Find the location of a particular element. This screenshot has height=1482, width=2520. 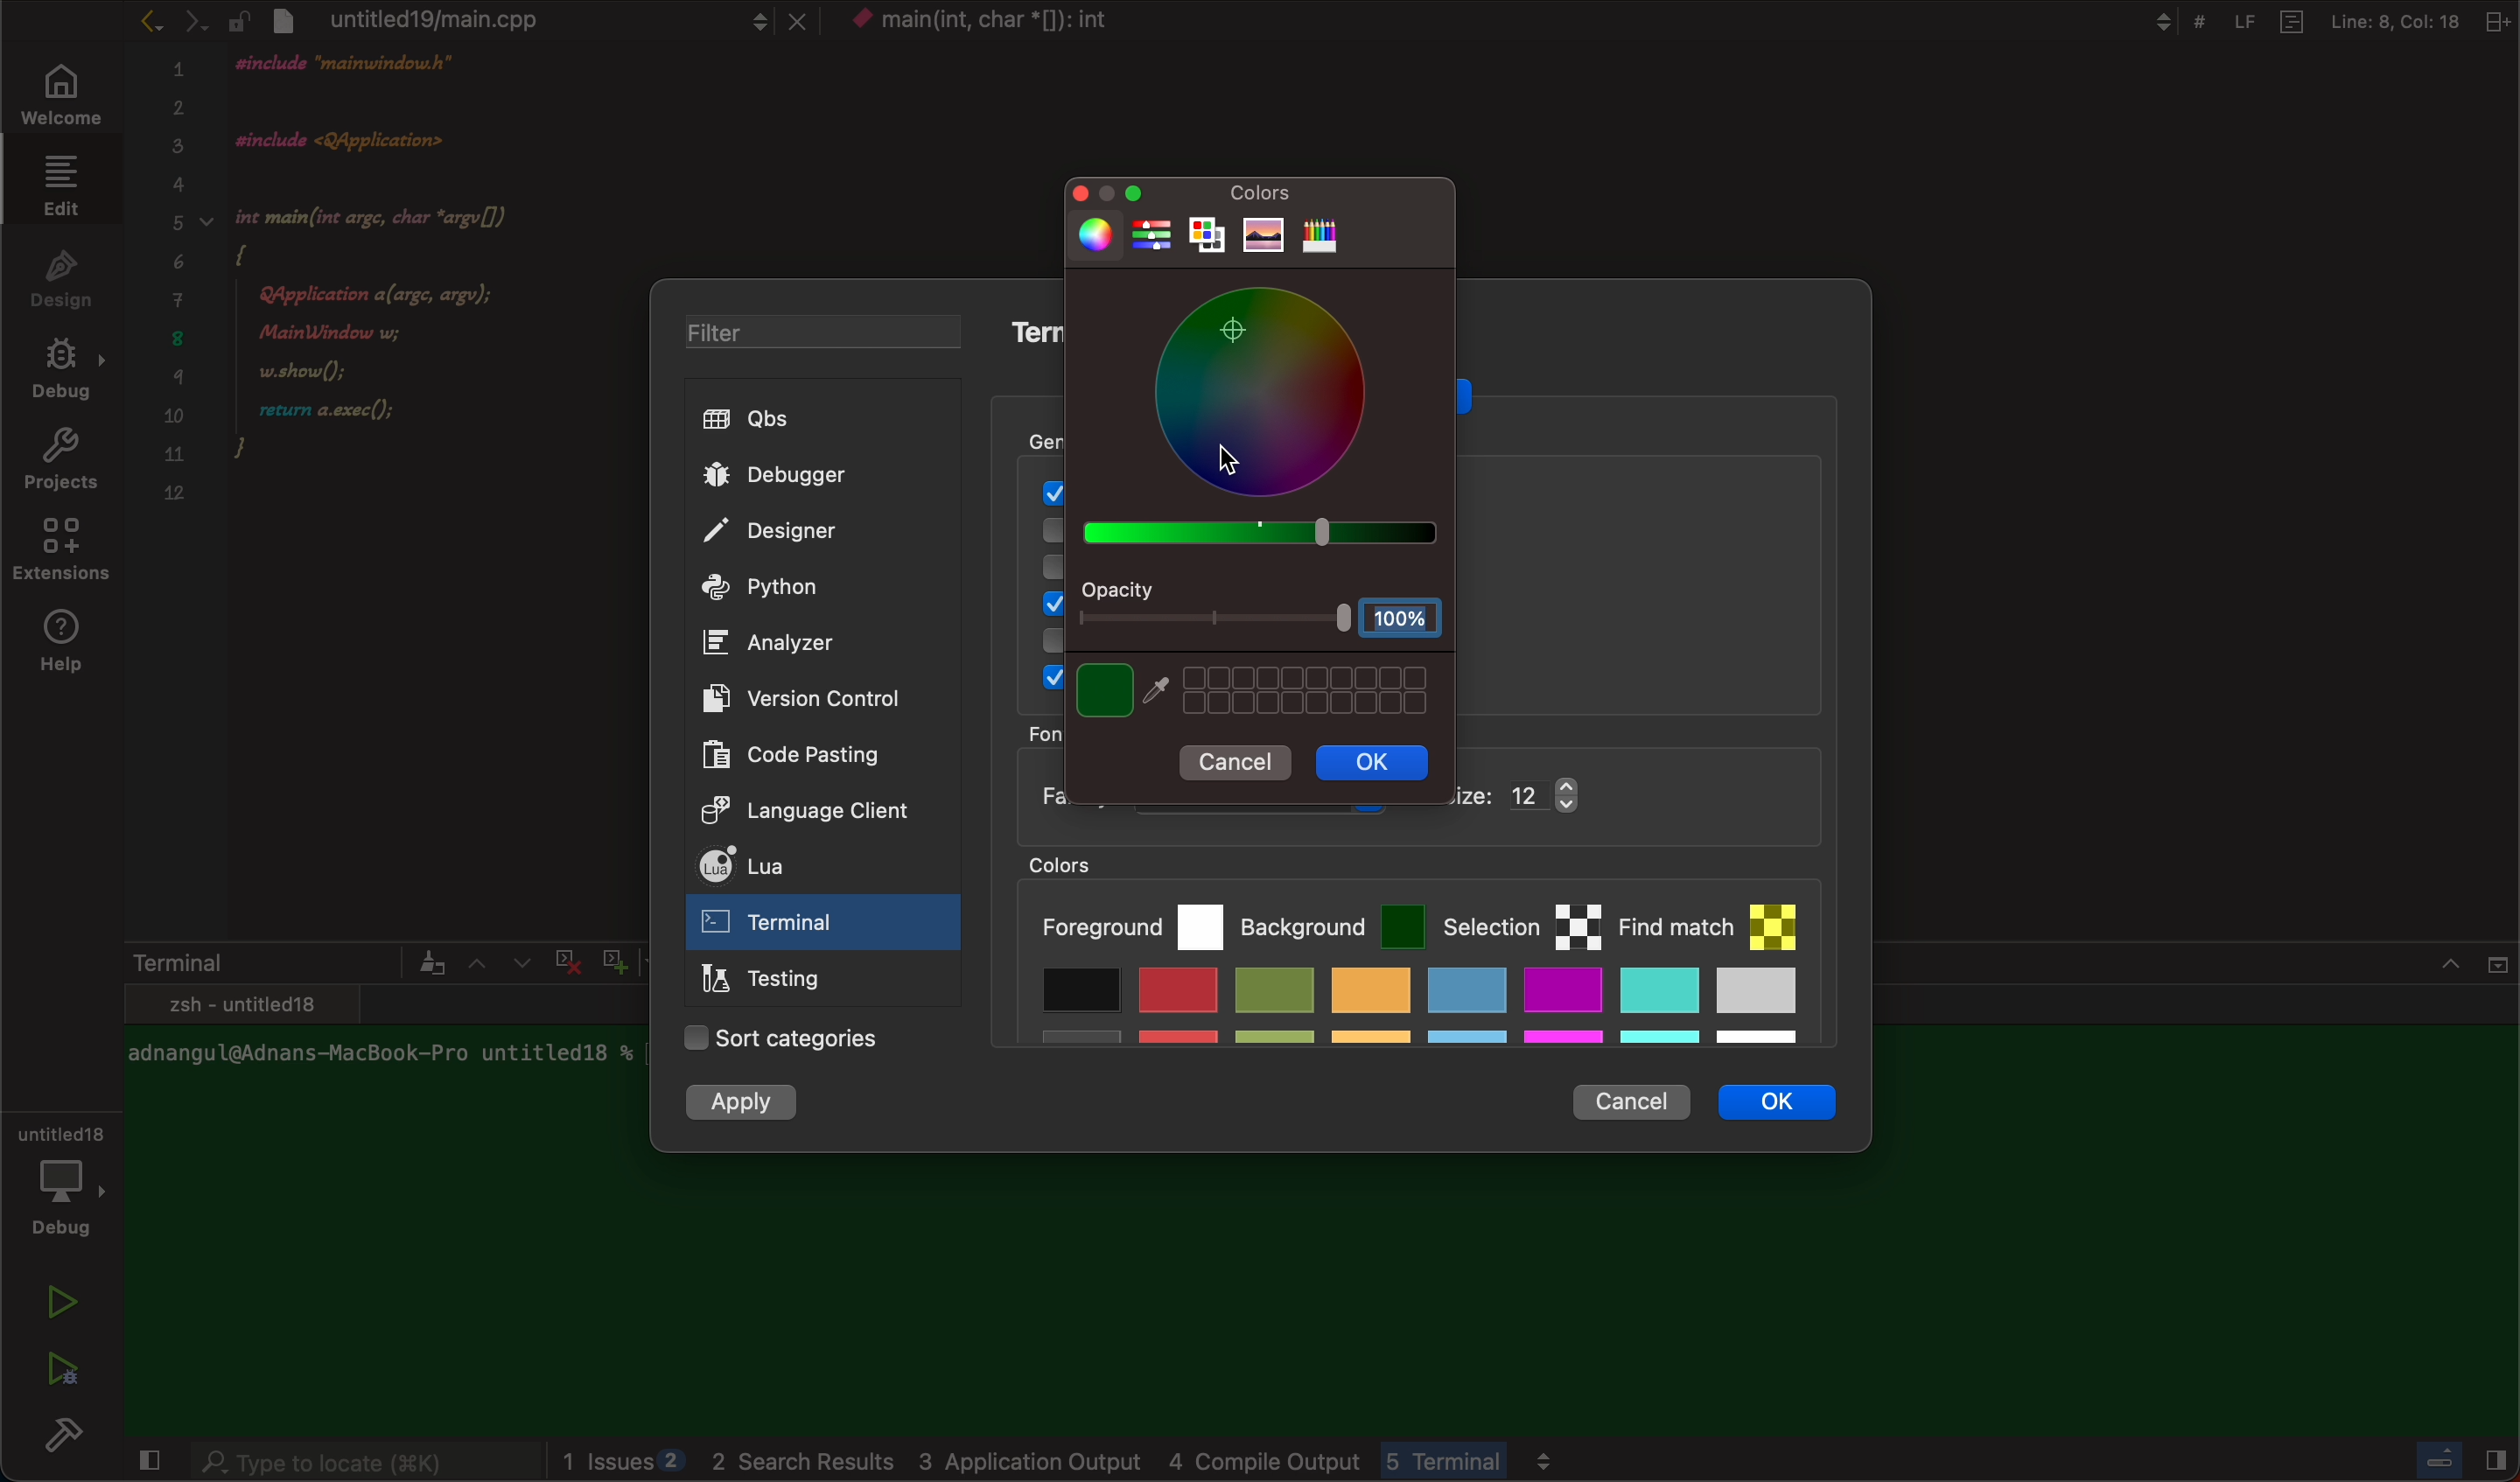

logs is located at coordinates (1188, 1462).